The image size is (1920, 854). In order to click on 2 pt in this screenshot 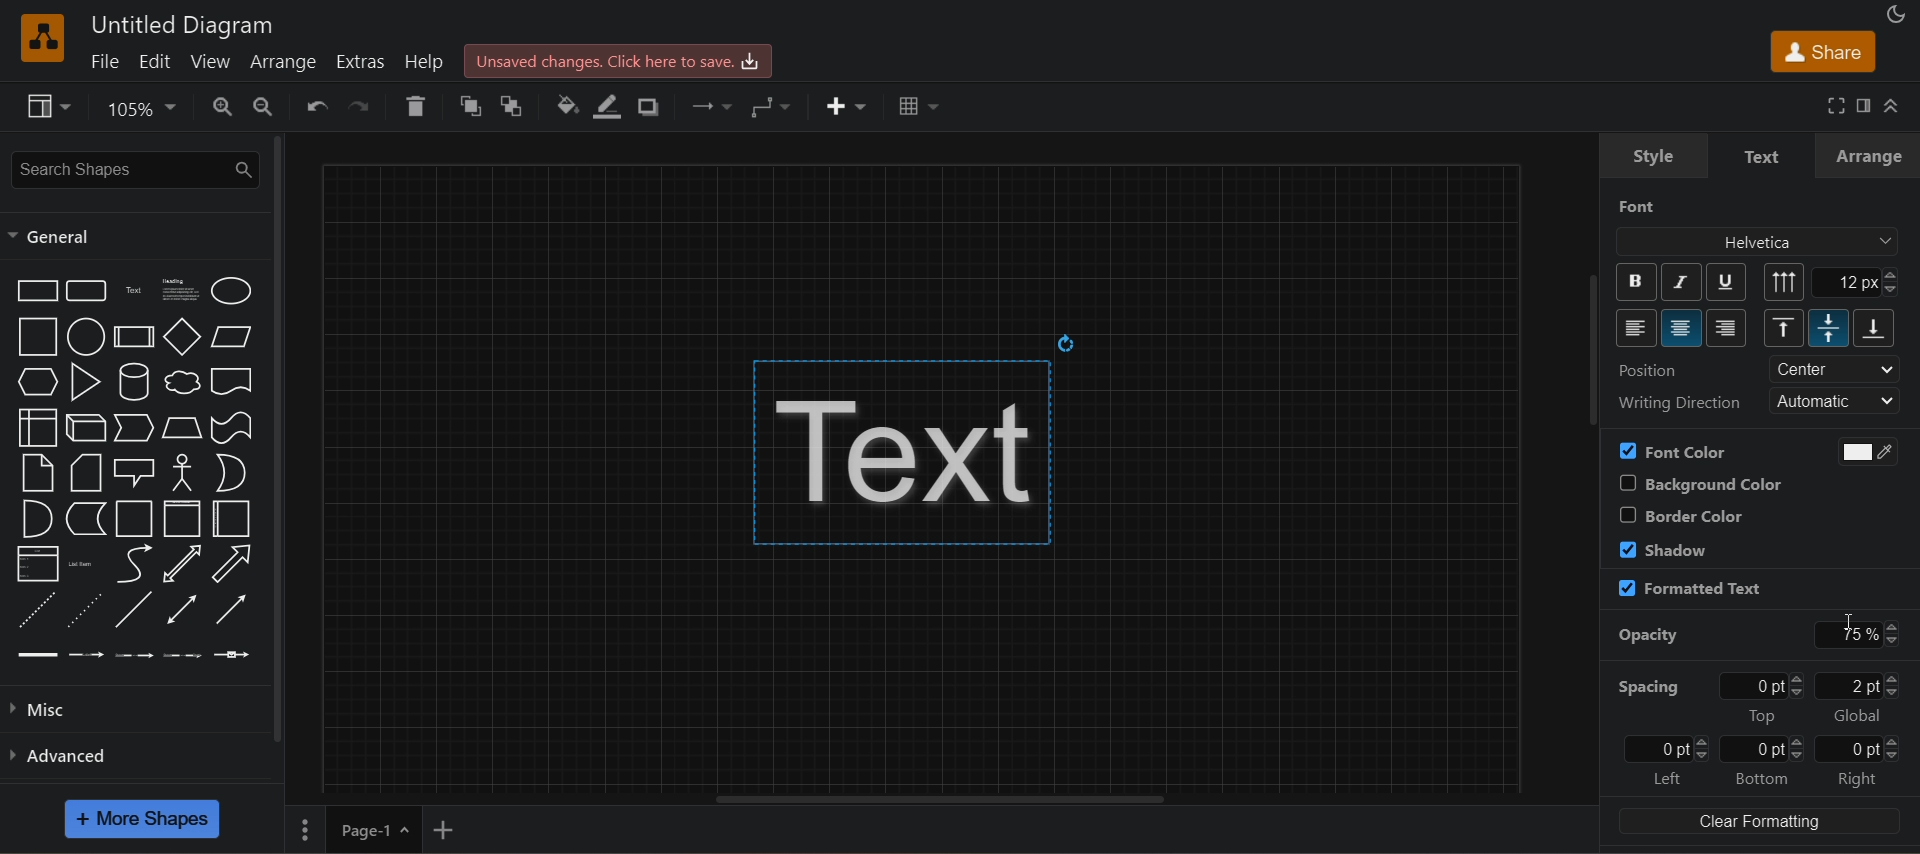, I will do `click(1859, 685)`.